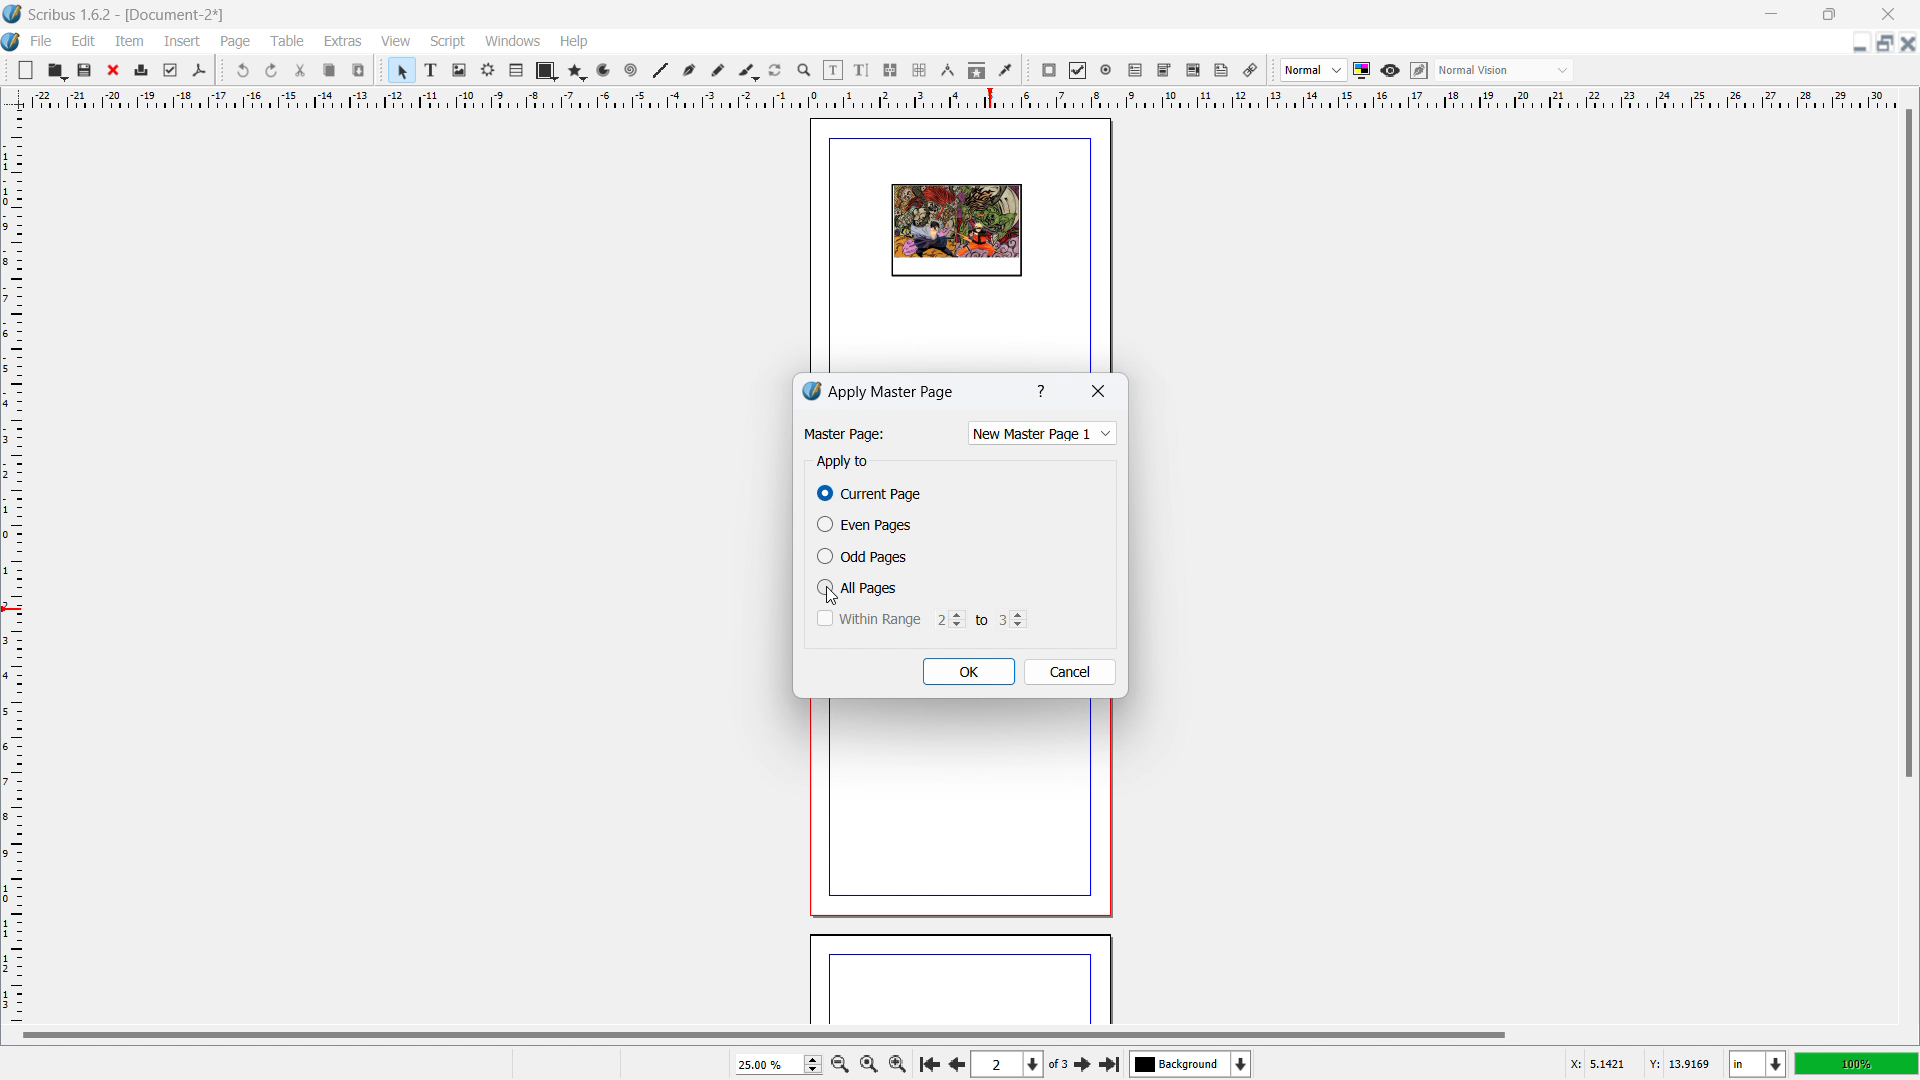 Image resolution: width=1920 pixels, height=1080 pixels. I want to click on rotate item, so click(776, 71).